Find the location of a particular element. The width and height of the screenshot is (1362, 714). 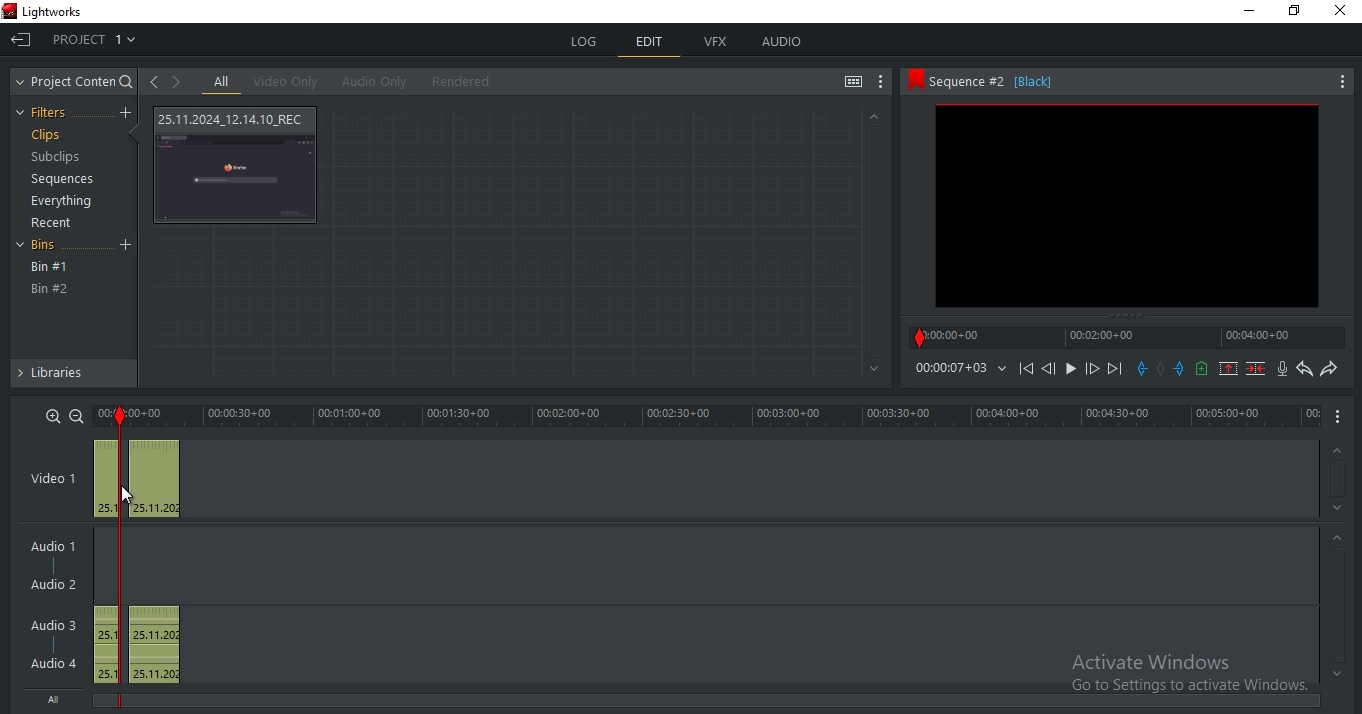

add mark is located at coordinates (1161, 368).